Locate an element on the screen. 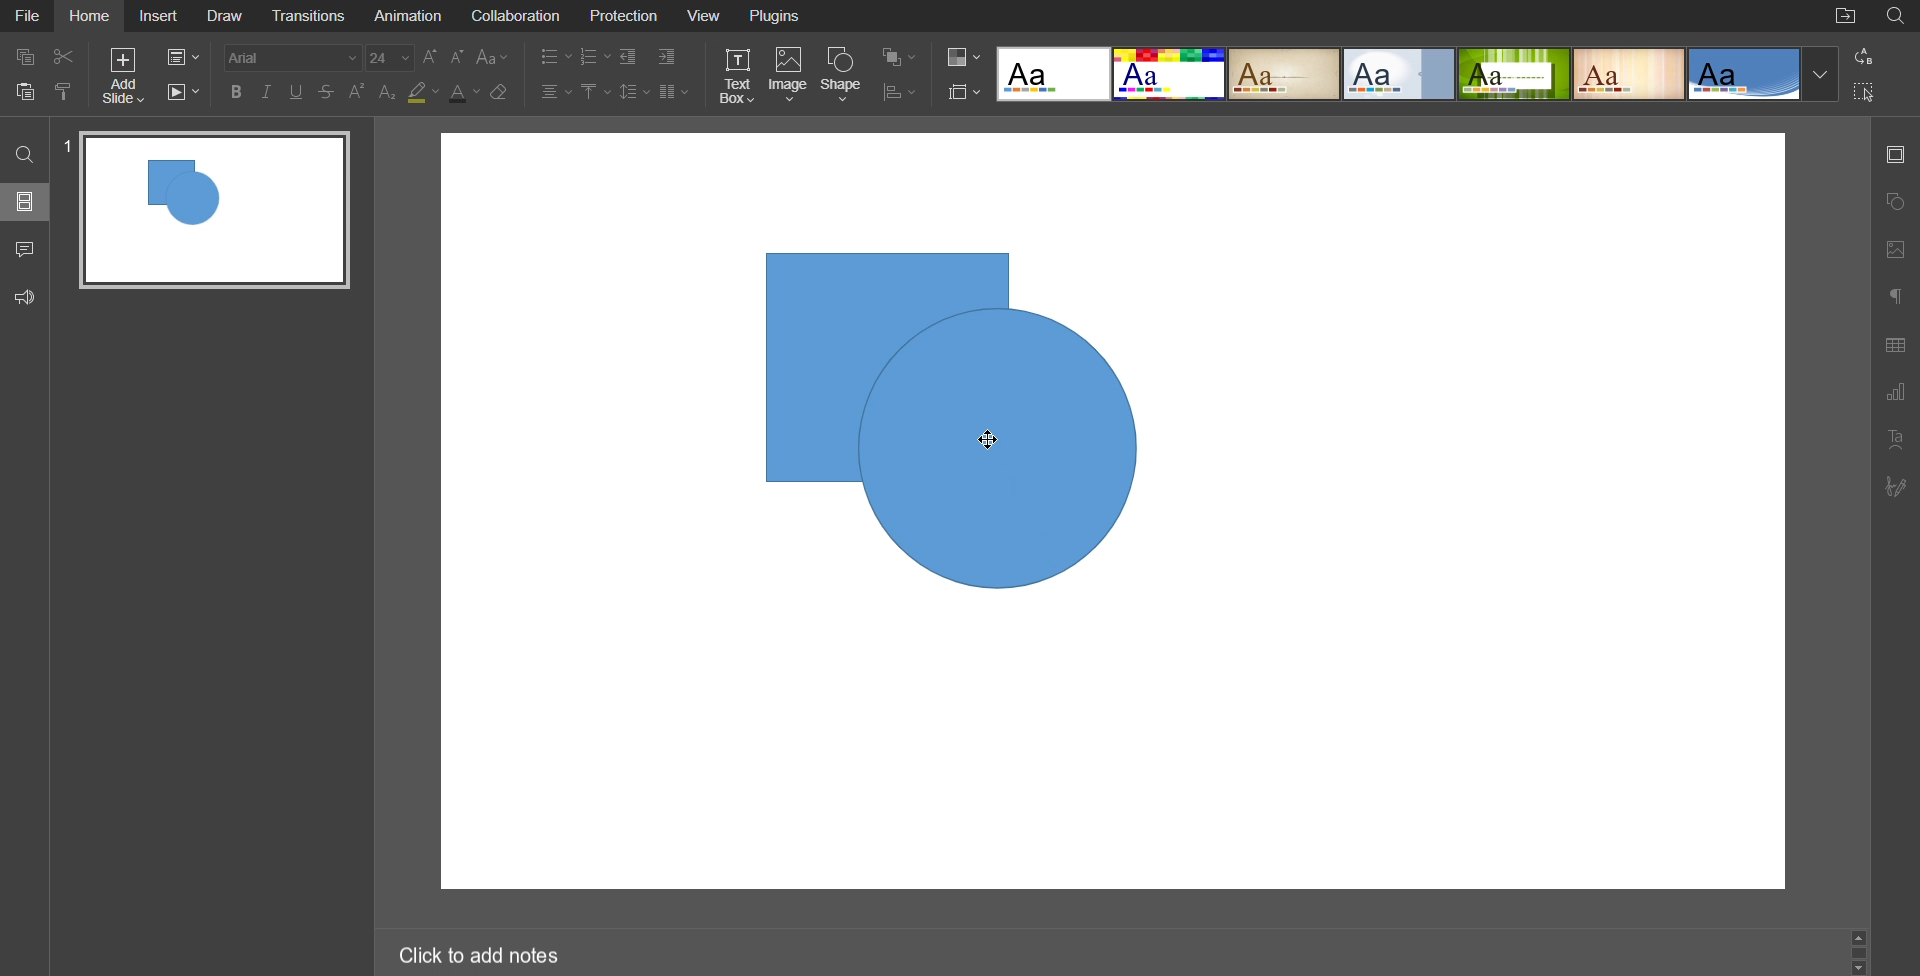 This screenshot has width=1920, height=976. Shape is located at coordinates (845, 77).